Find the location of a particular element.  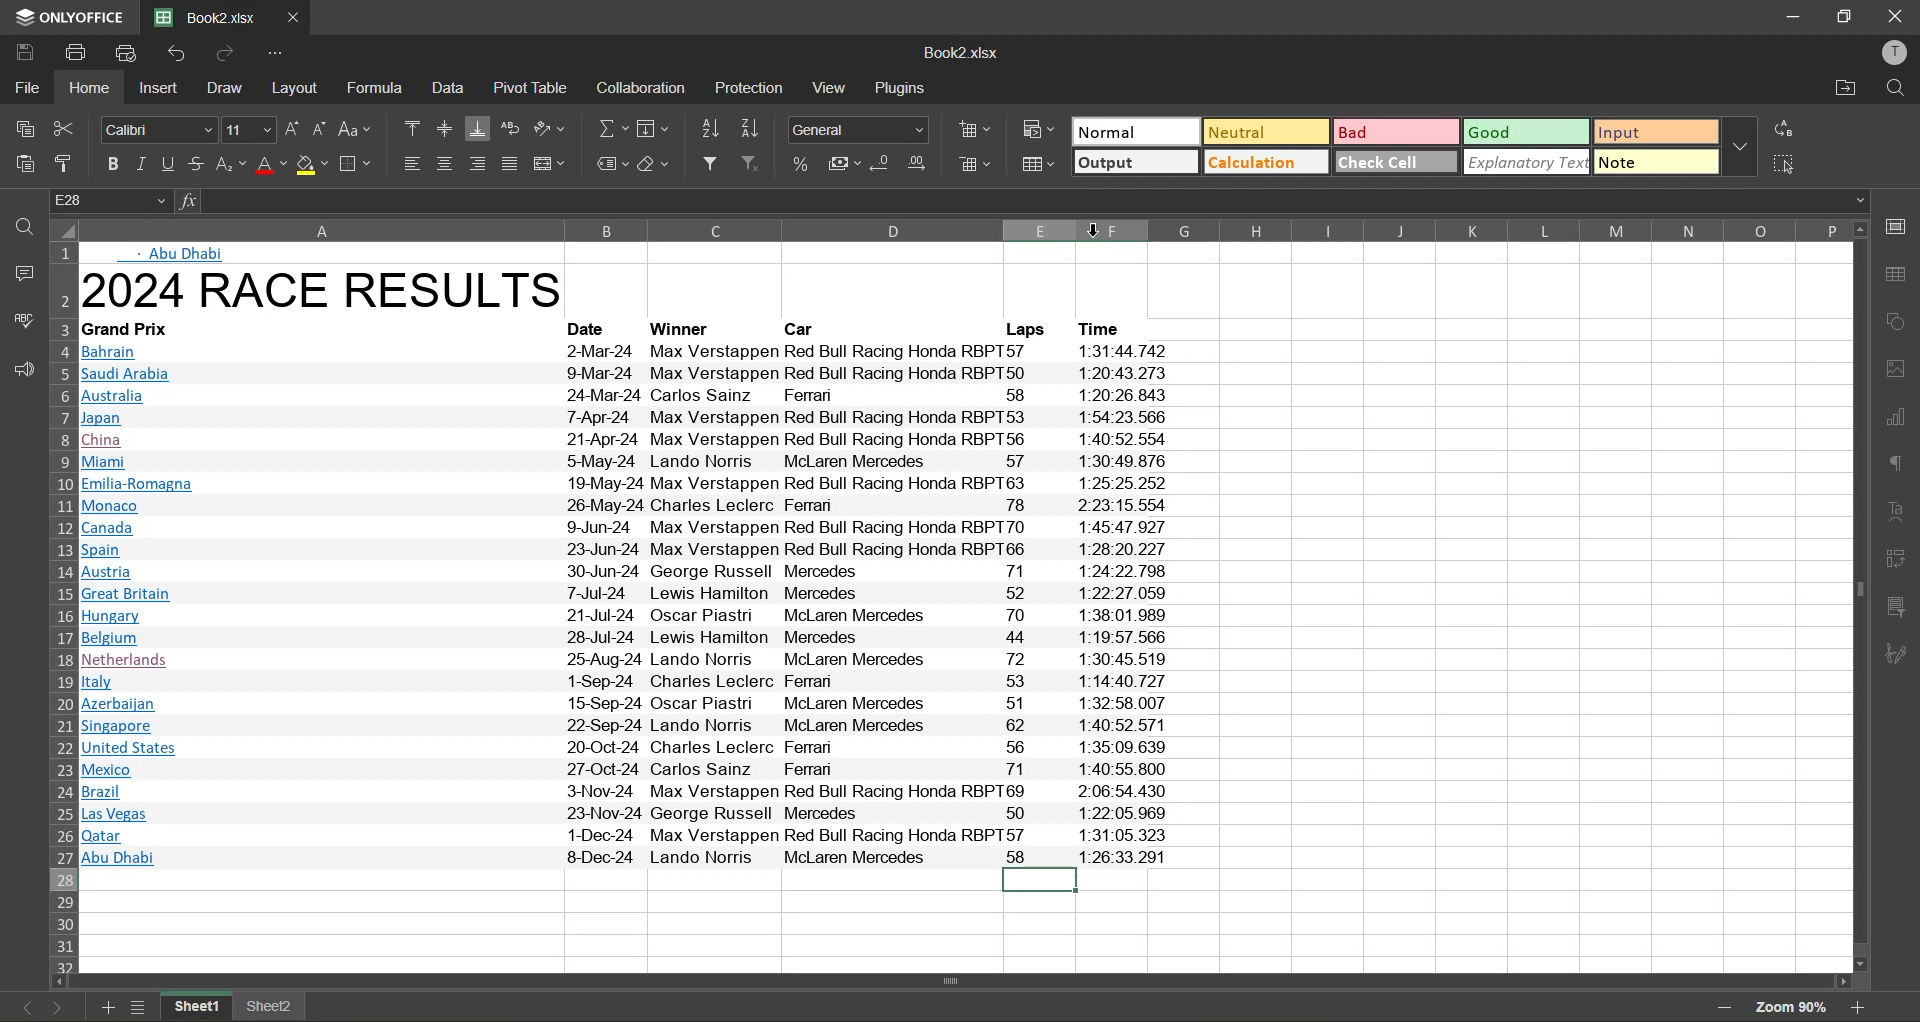

borders is located at coordinates (359, 164).